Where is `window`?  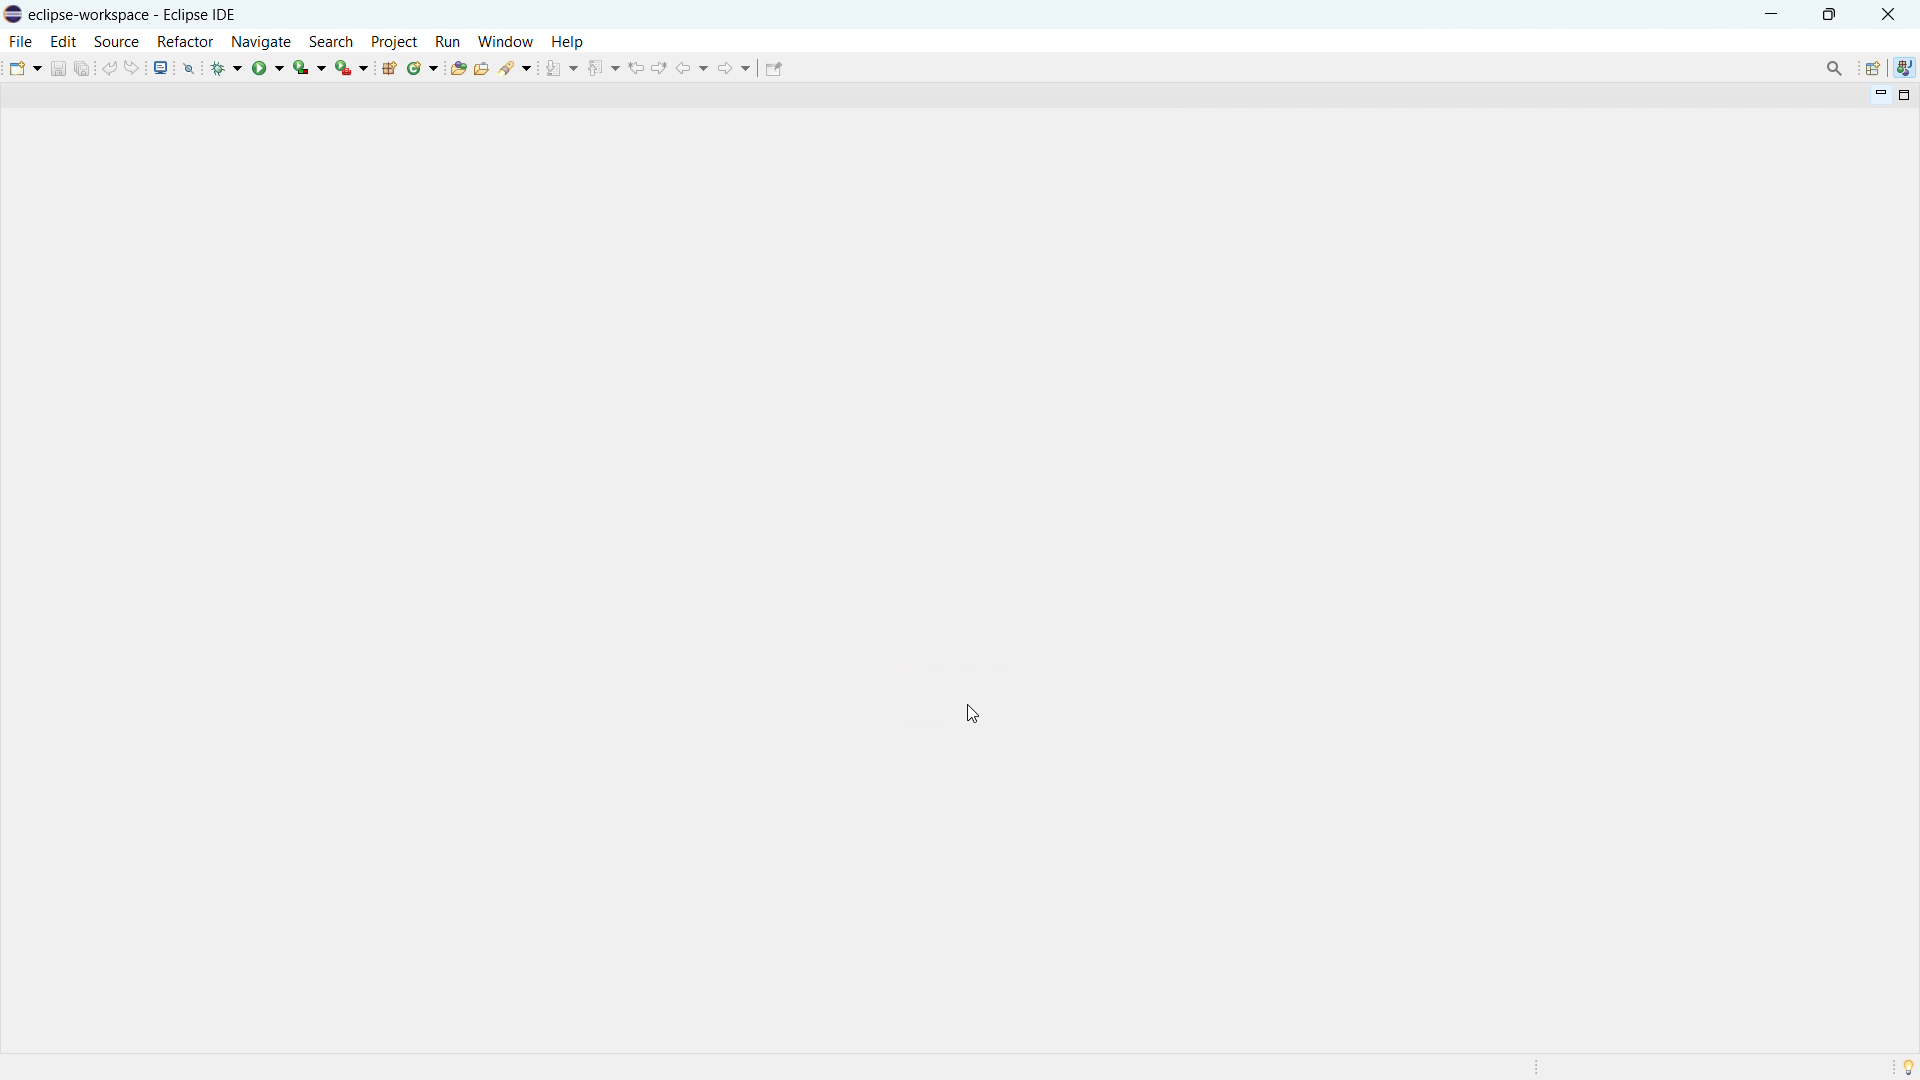
window is located at coordinates (505, 41).